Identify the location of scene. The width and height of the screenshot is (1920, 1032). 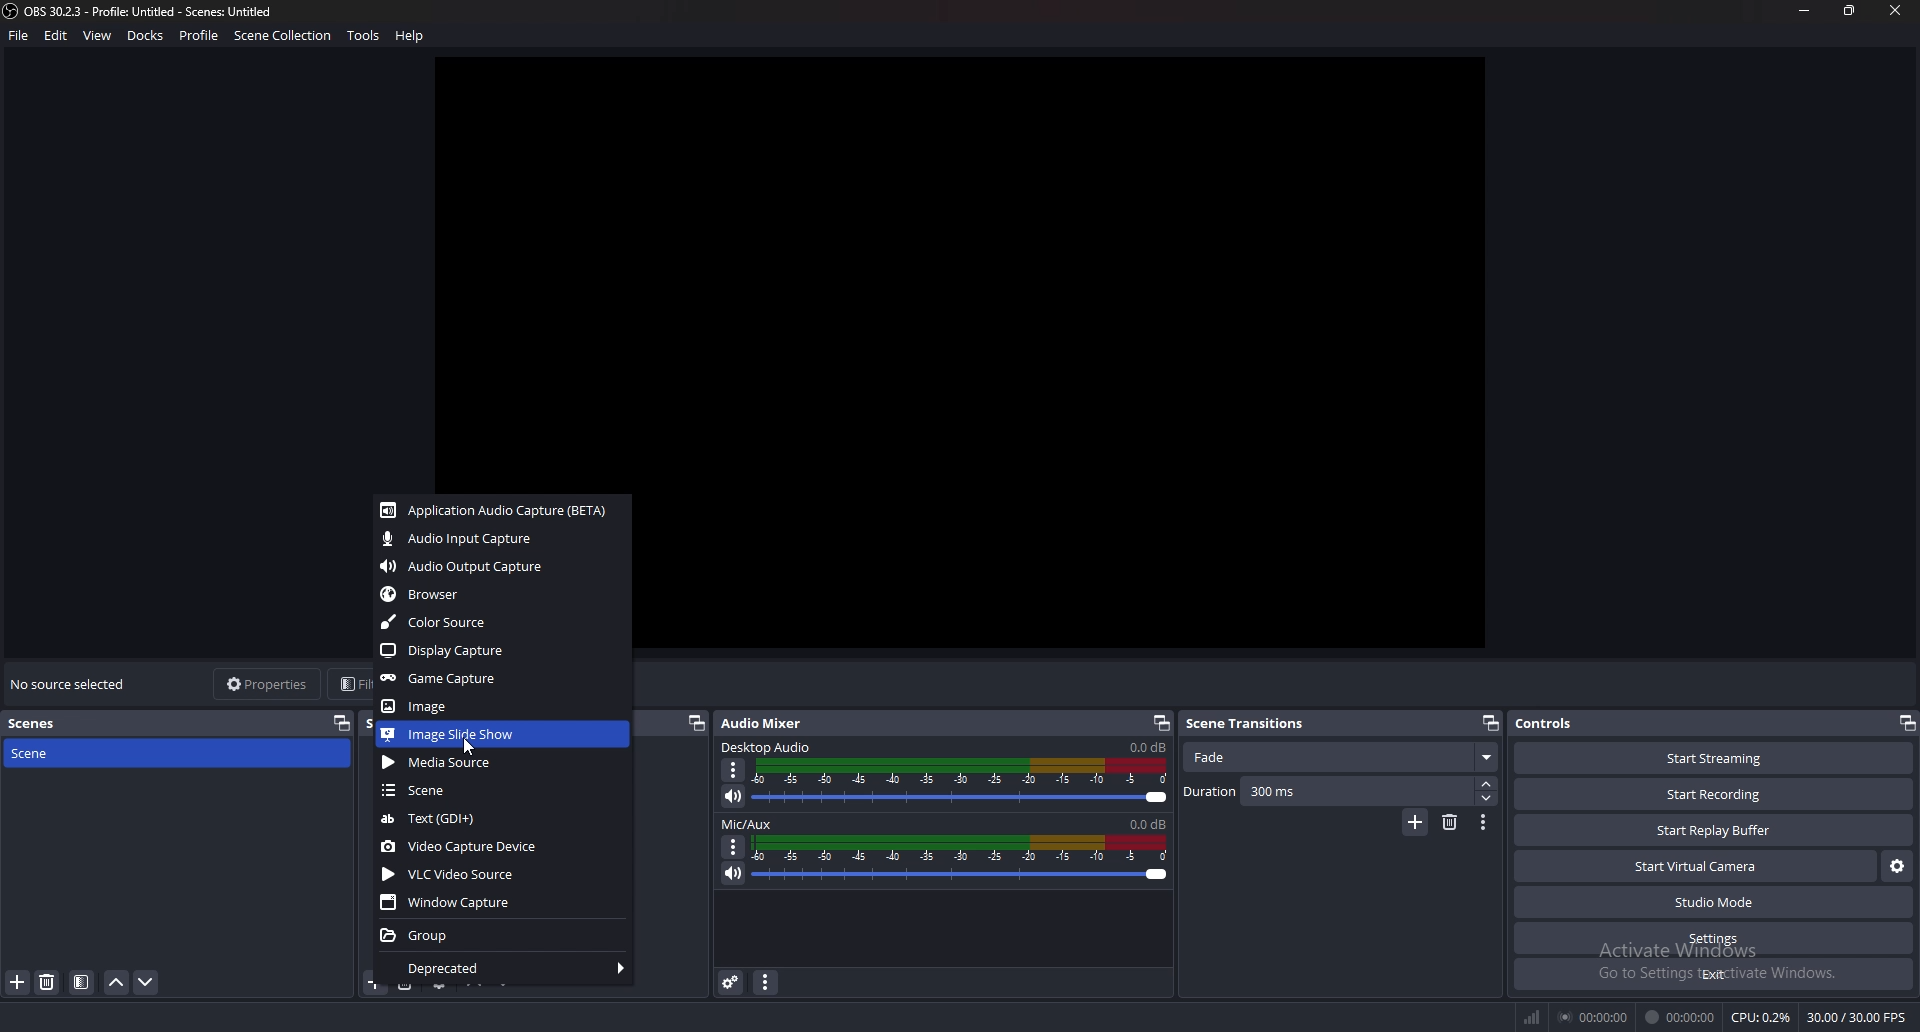
(500, 790).